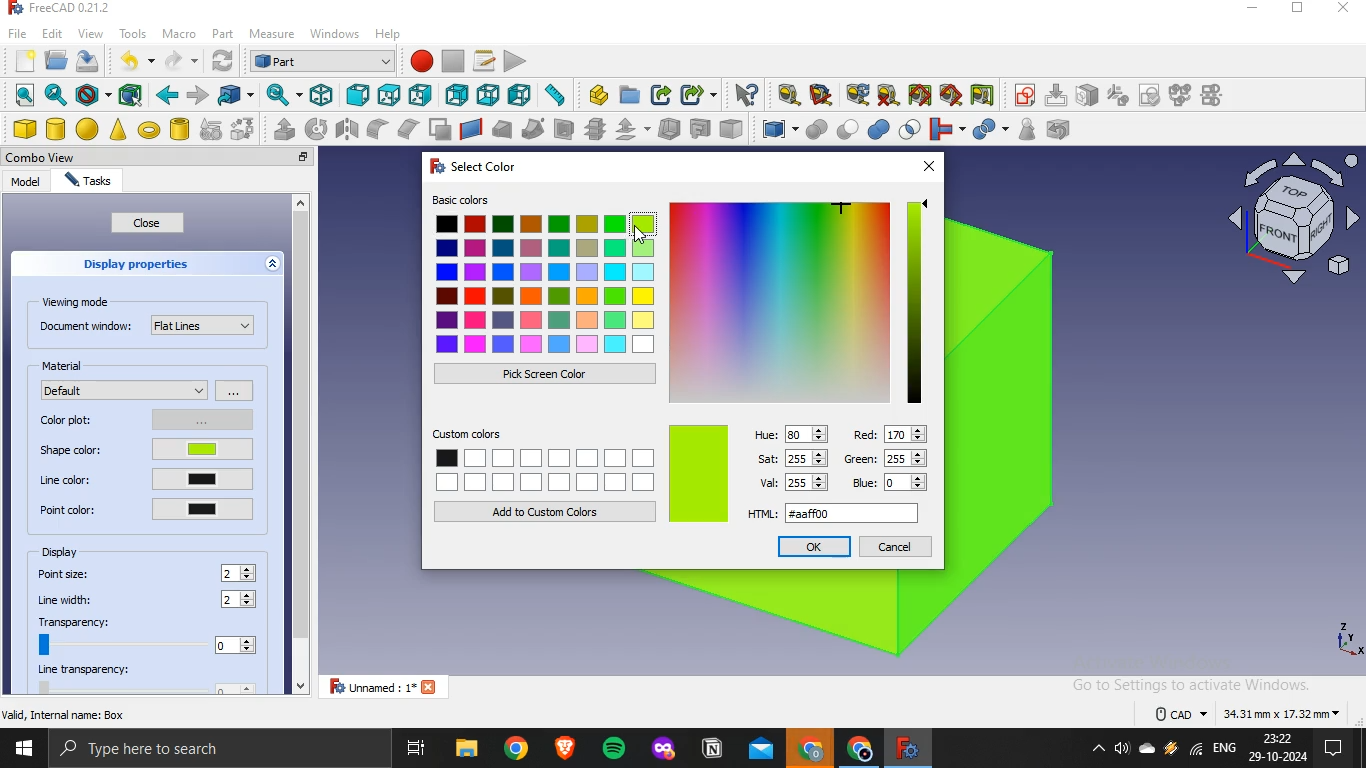  Describe the element at coordinates (631, 94) in the screenshot. I see `create folder` at that location.